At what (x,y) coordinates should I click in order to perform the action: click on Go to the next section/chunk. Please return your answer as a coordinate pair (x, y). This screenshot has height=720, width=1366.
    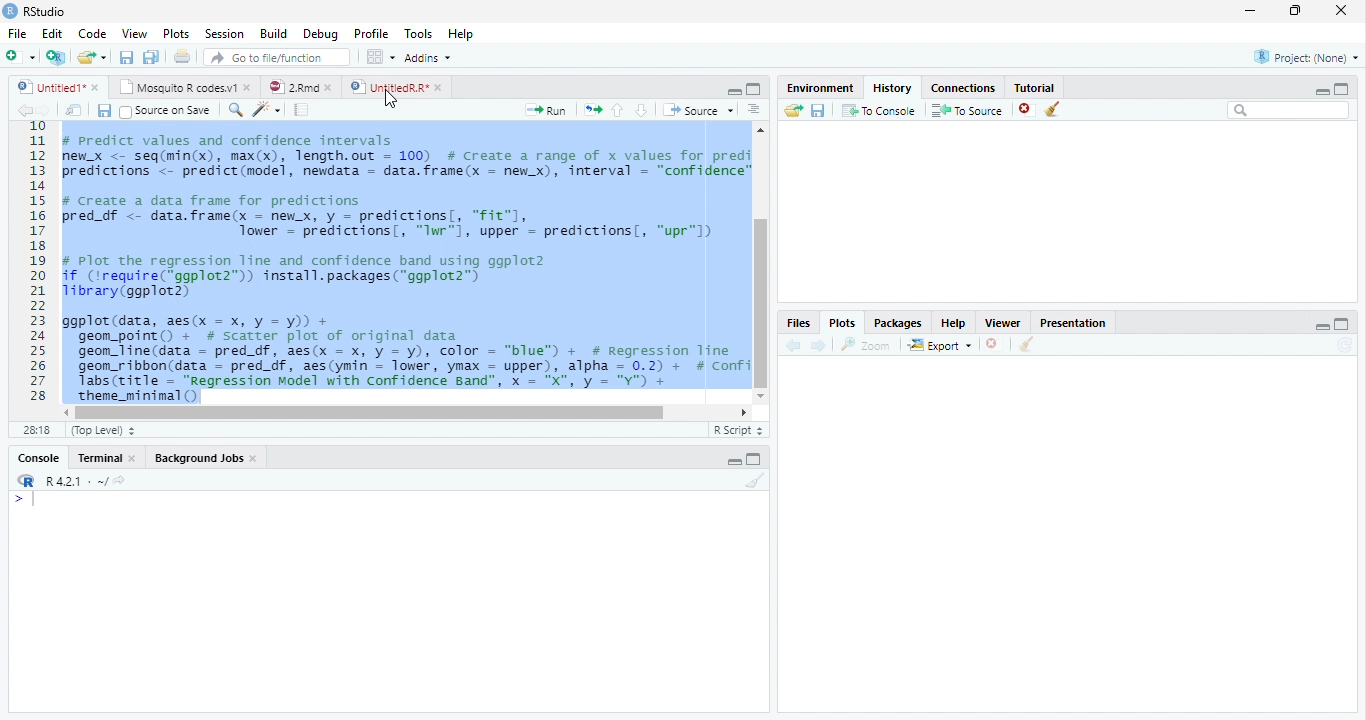
    Looking at the image, I should click on (642, 111).